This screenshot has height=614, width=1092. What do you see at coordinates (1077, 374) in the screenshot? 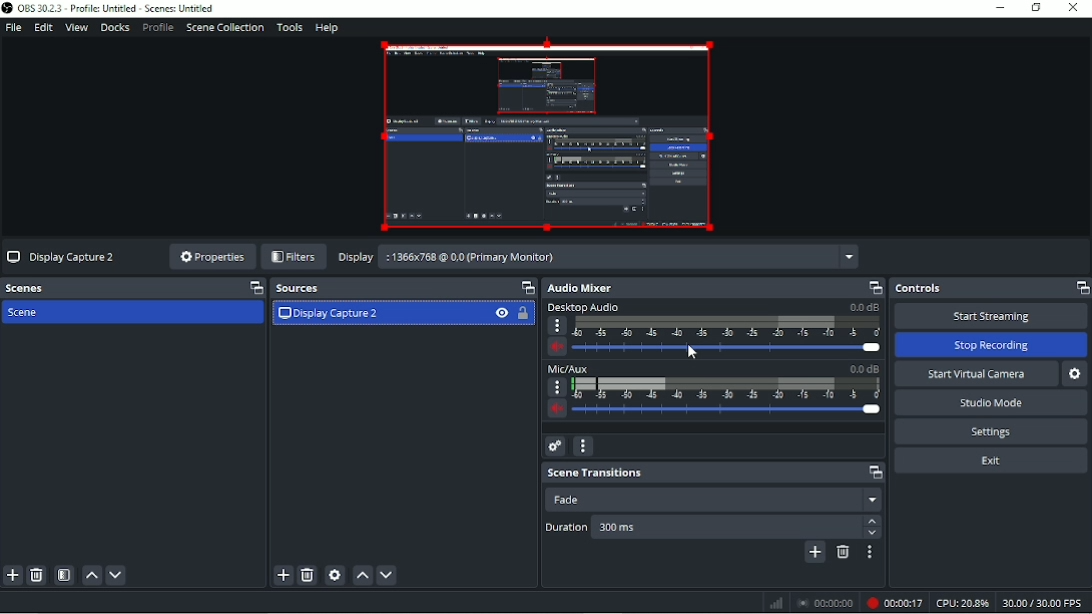
I see `Configure virtual camera` at bounding box center [1077, 374].